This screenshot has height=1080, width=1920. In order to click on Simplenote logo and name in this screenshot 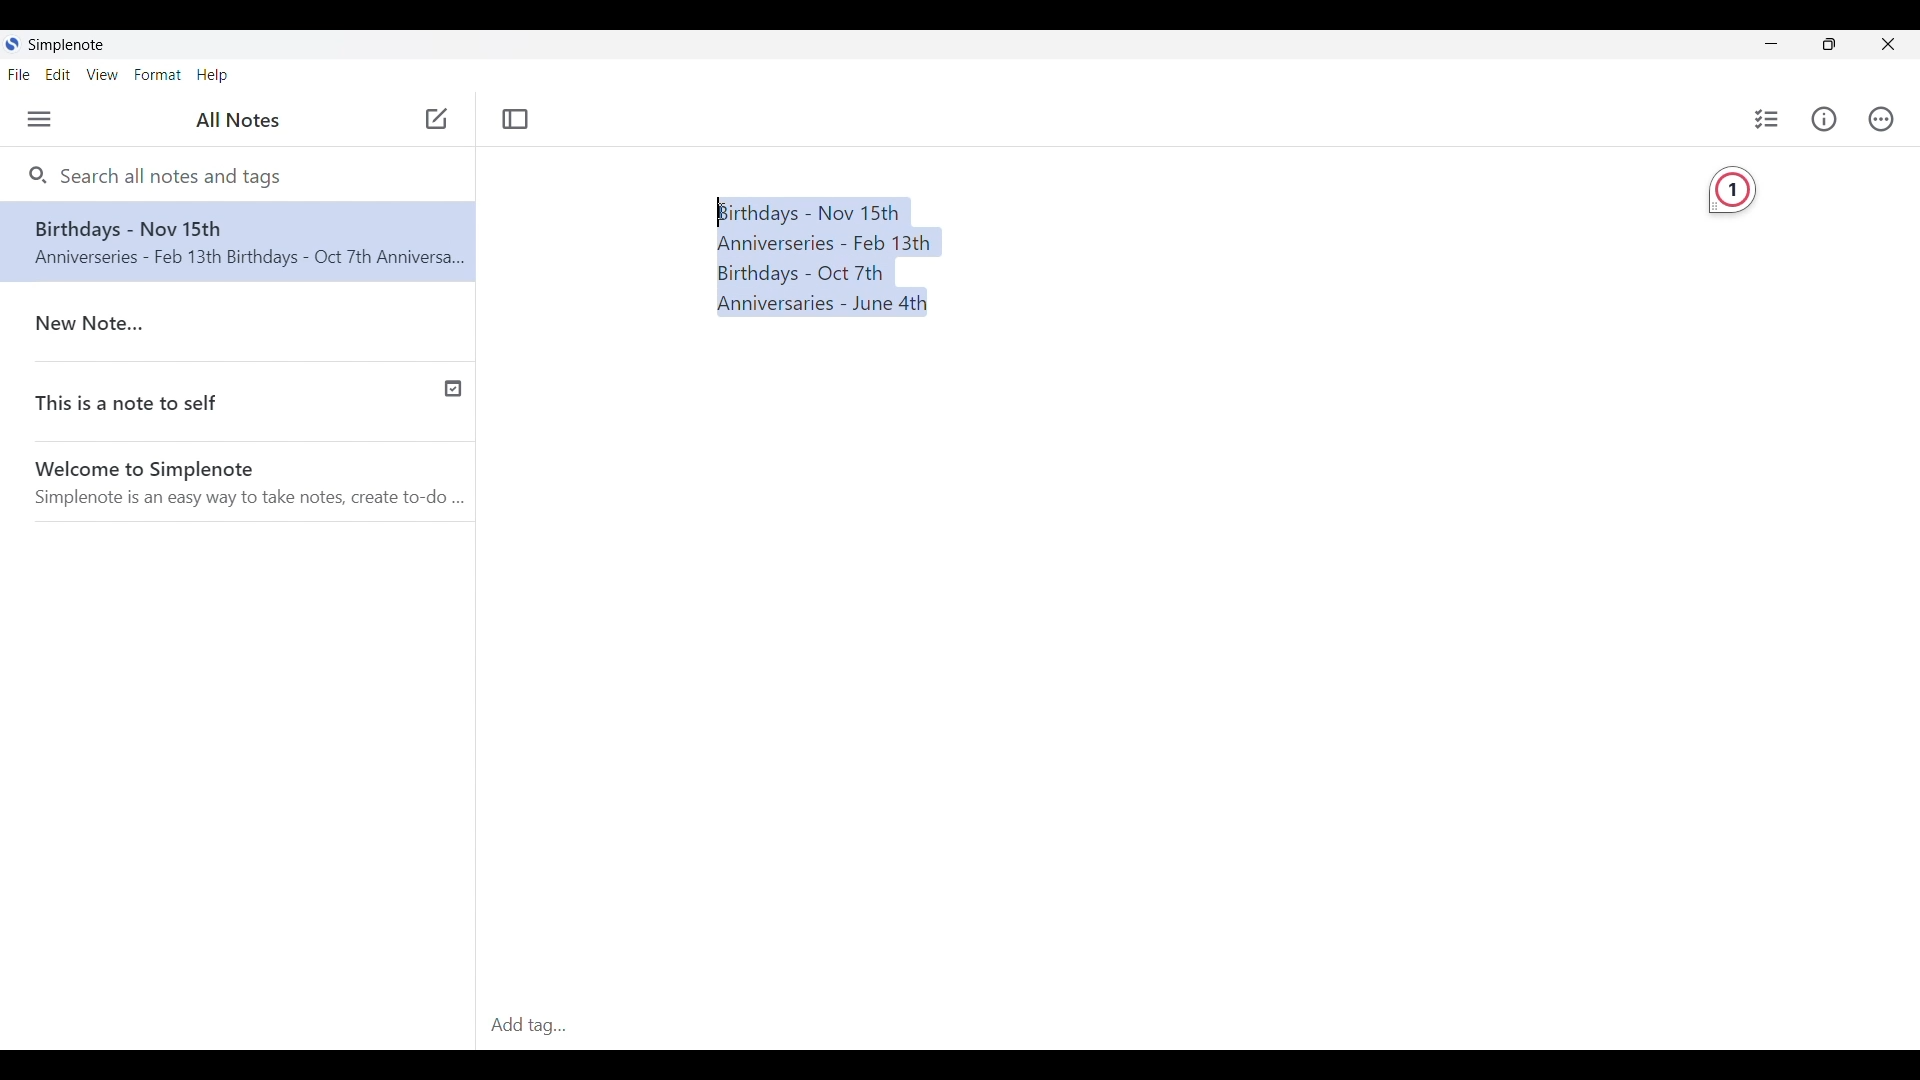, I will do `click(80, 44)`.